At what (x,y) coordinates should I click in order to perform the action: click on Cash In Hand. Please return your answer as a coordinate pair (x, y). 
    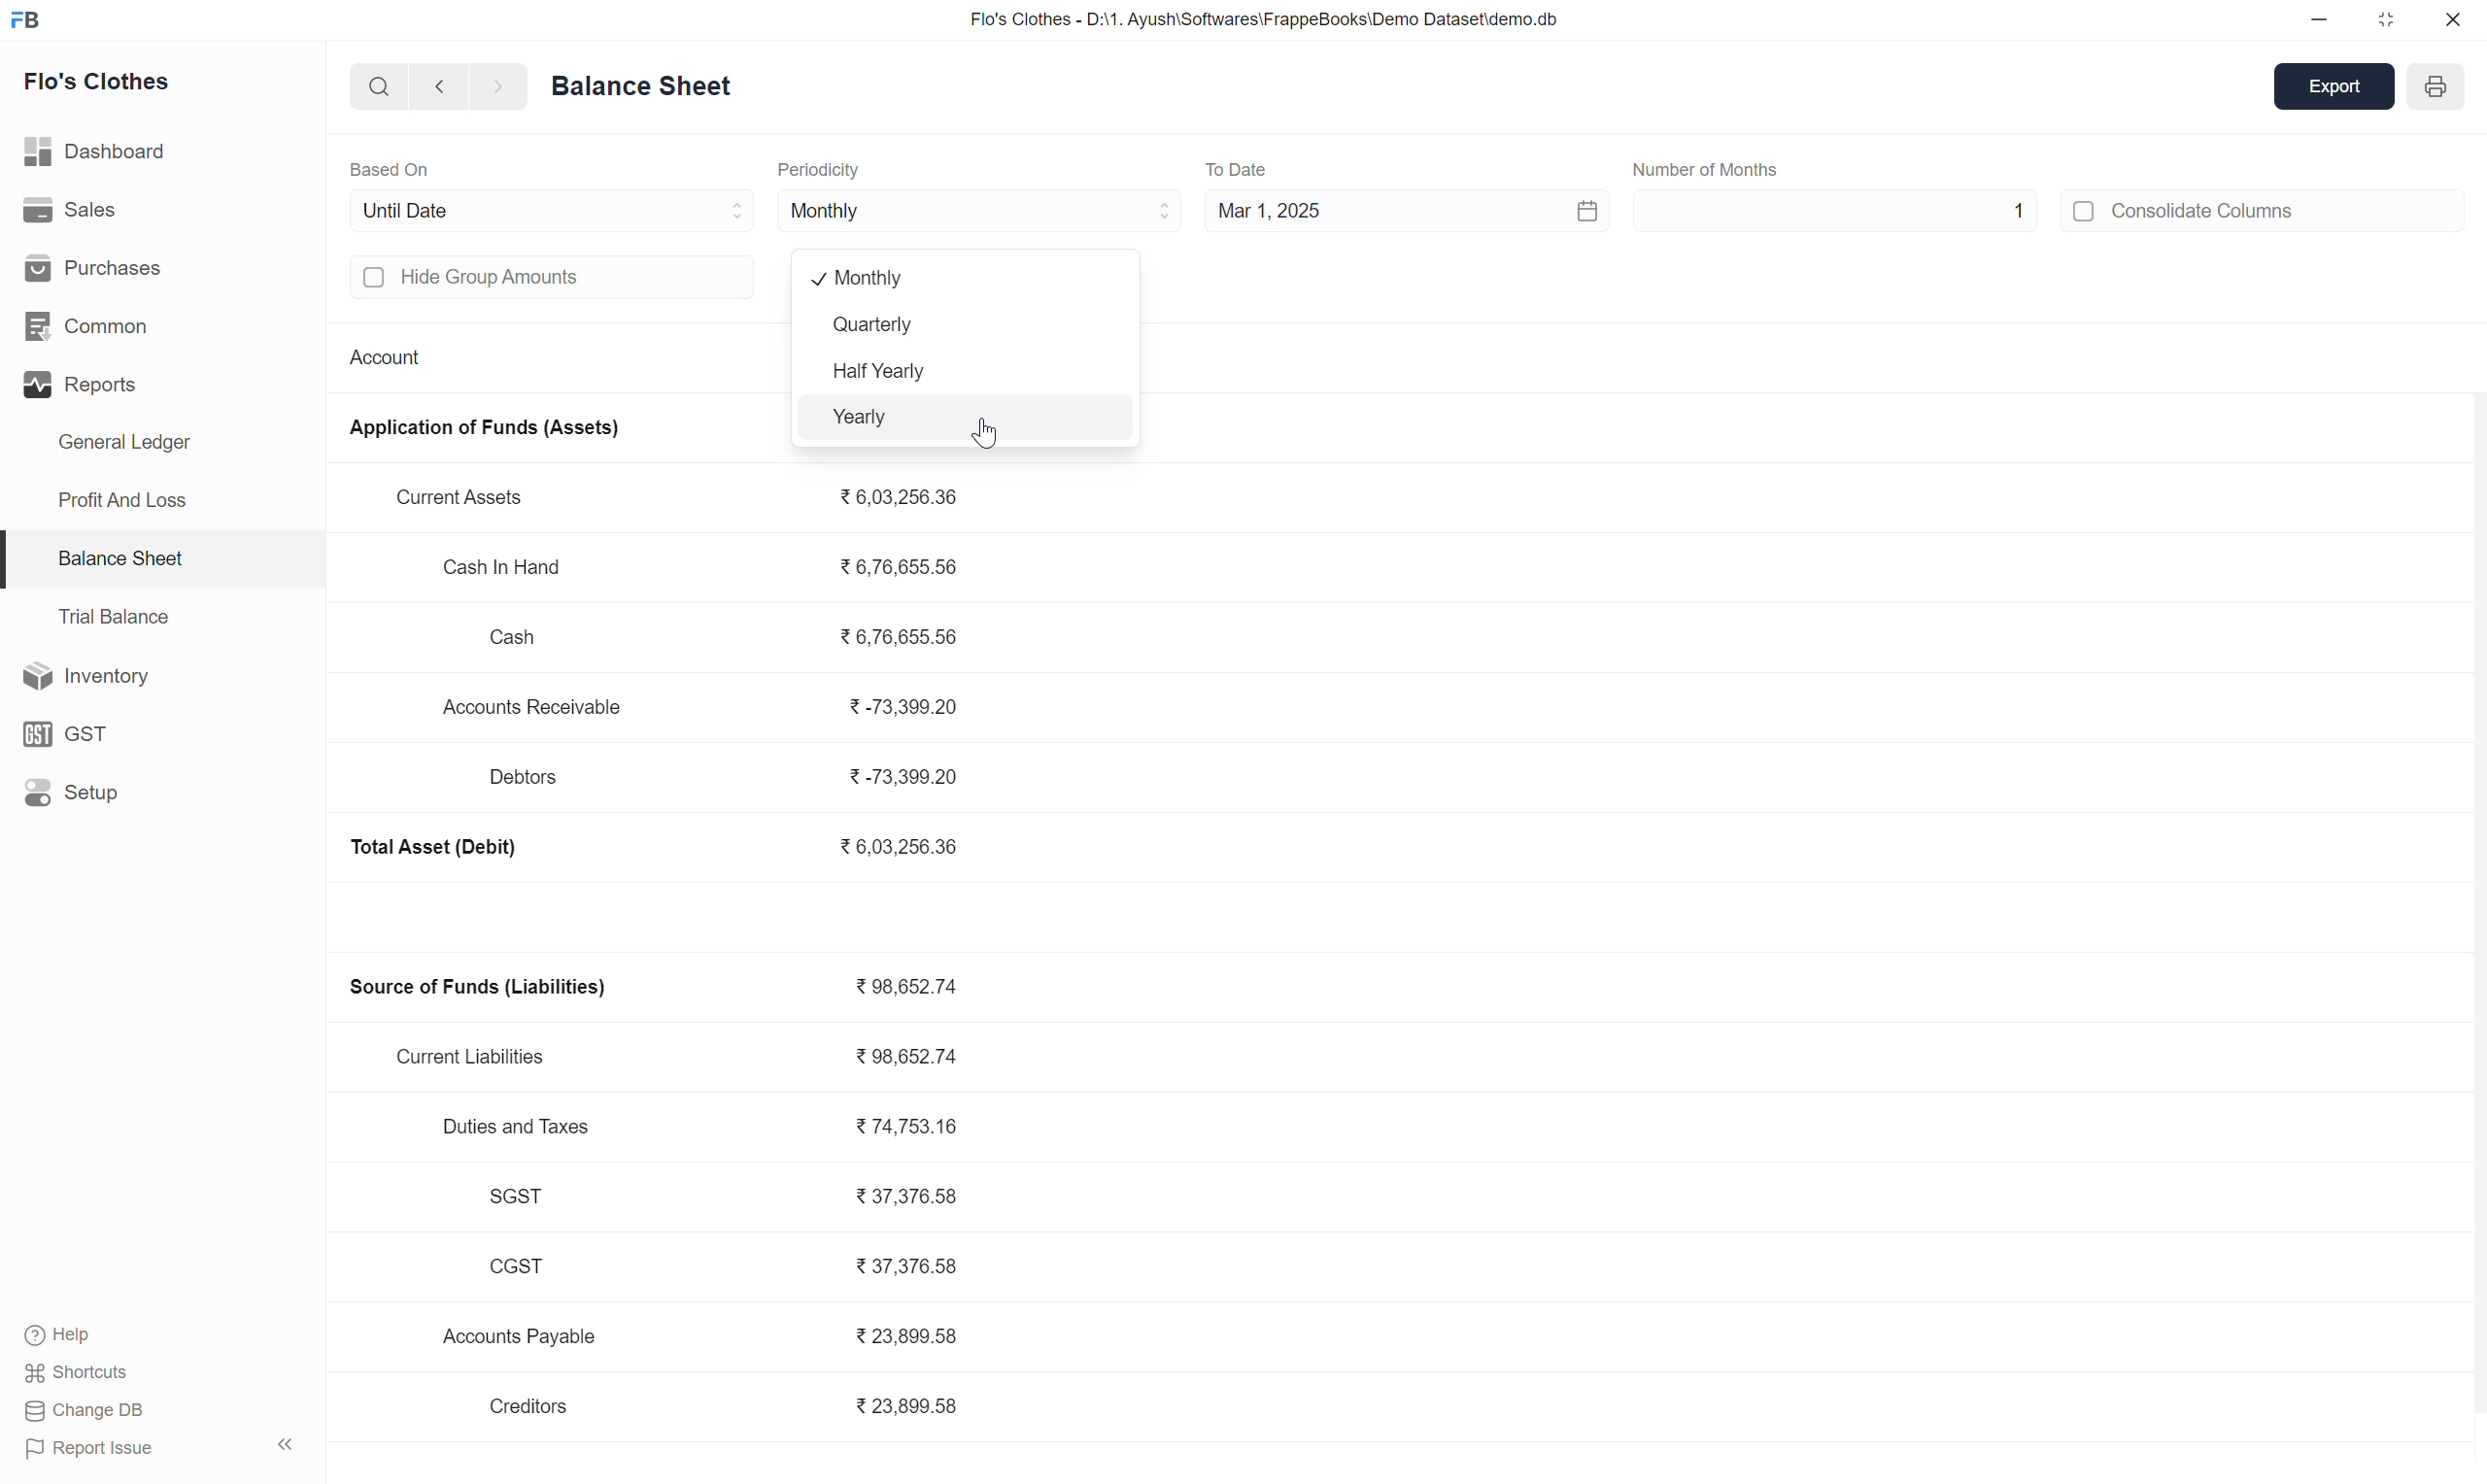
    Looking at the image, I should click on (520, 567).